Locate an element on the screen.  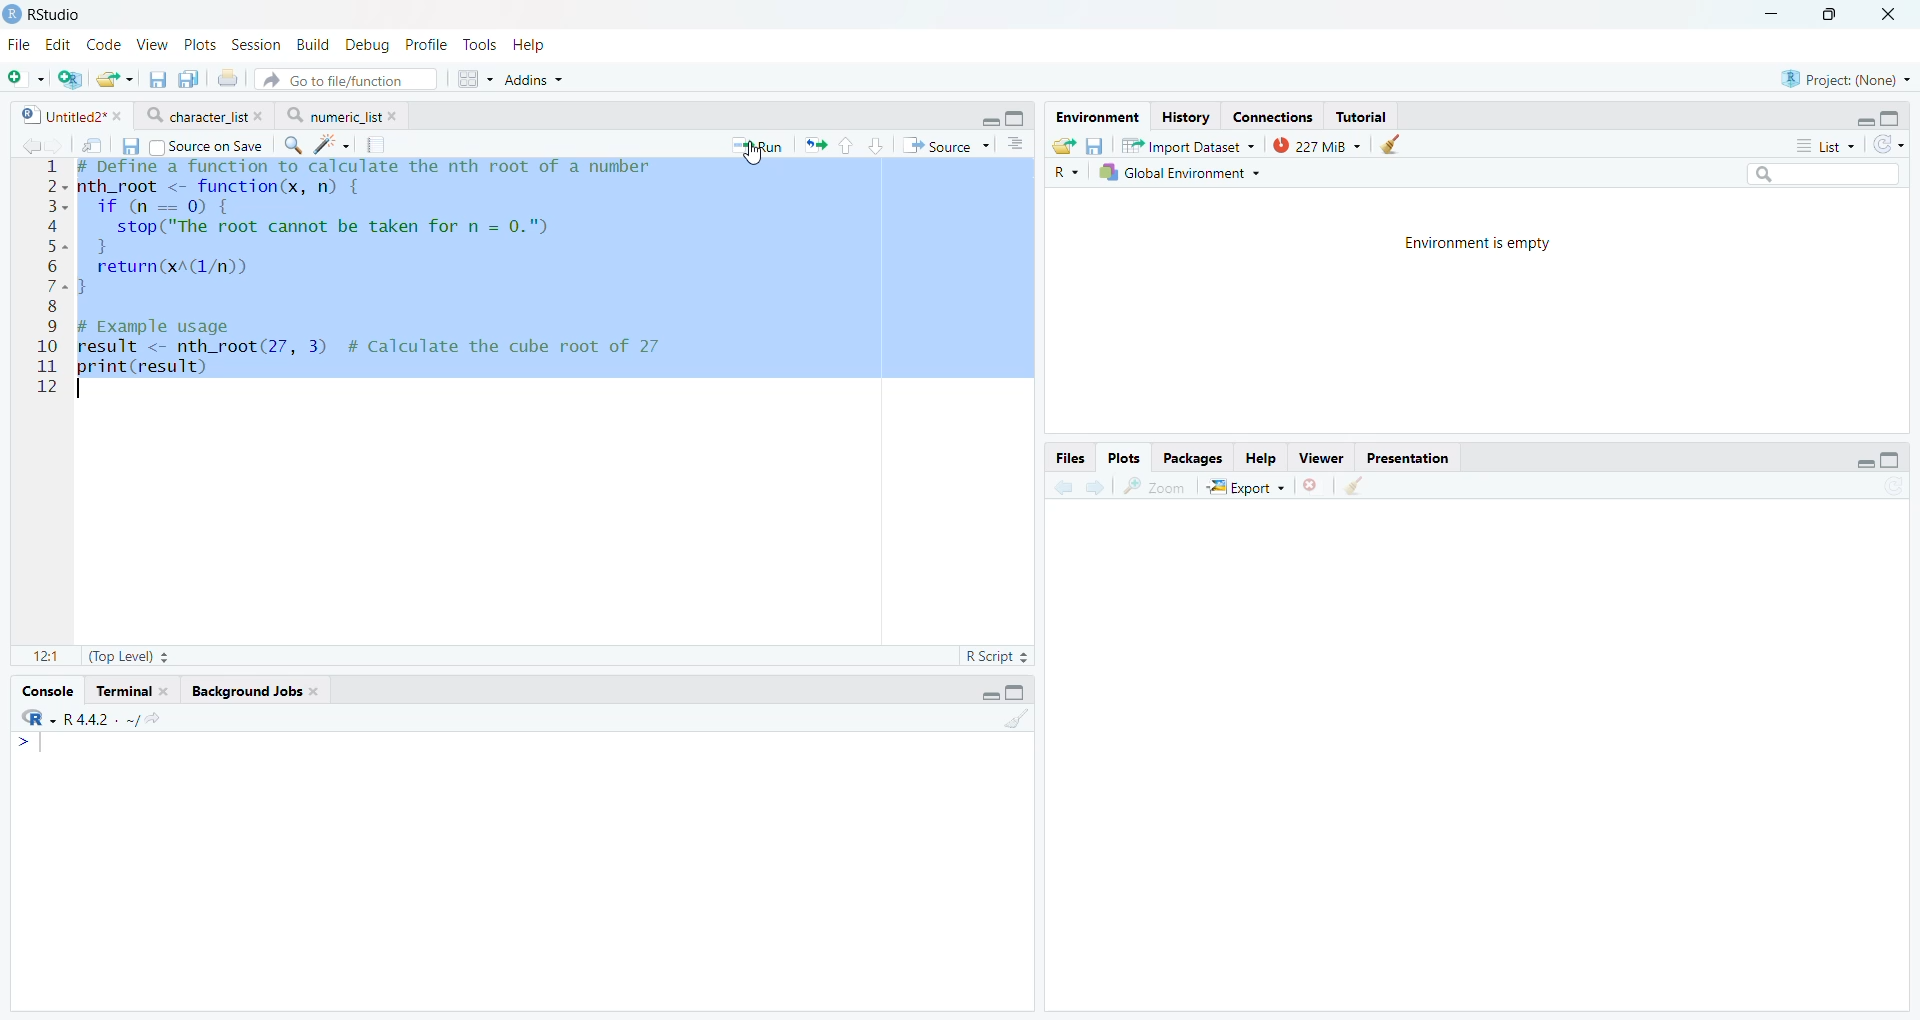
Go to next source location is located at coordinates (54, 147).